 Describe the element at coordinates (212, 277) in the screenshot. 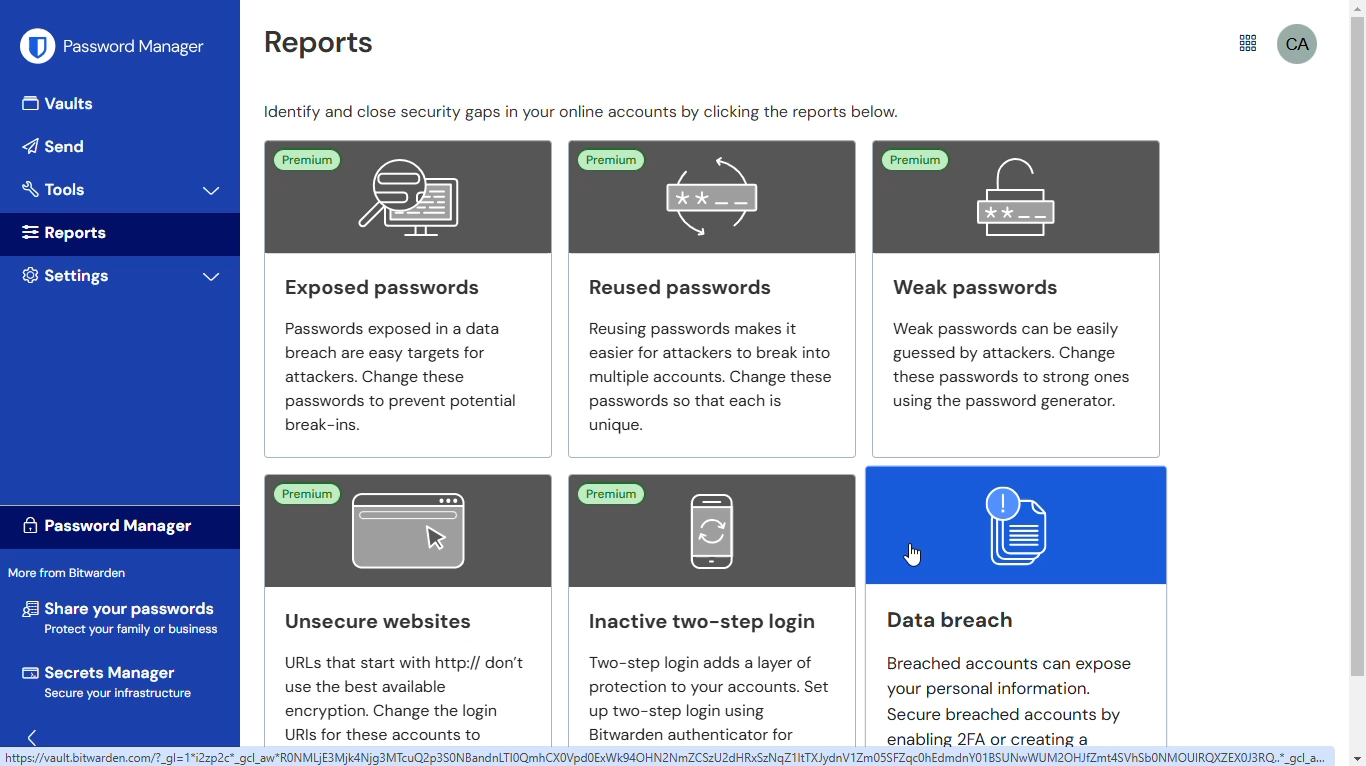

I see `toggle expand` at that location.